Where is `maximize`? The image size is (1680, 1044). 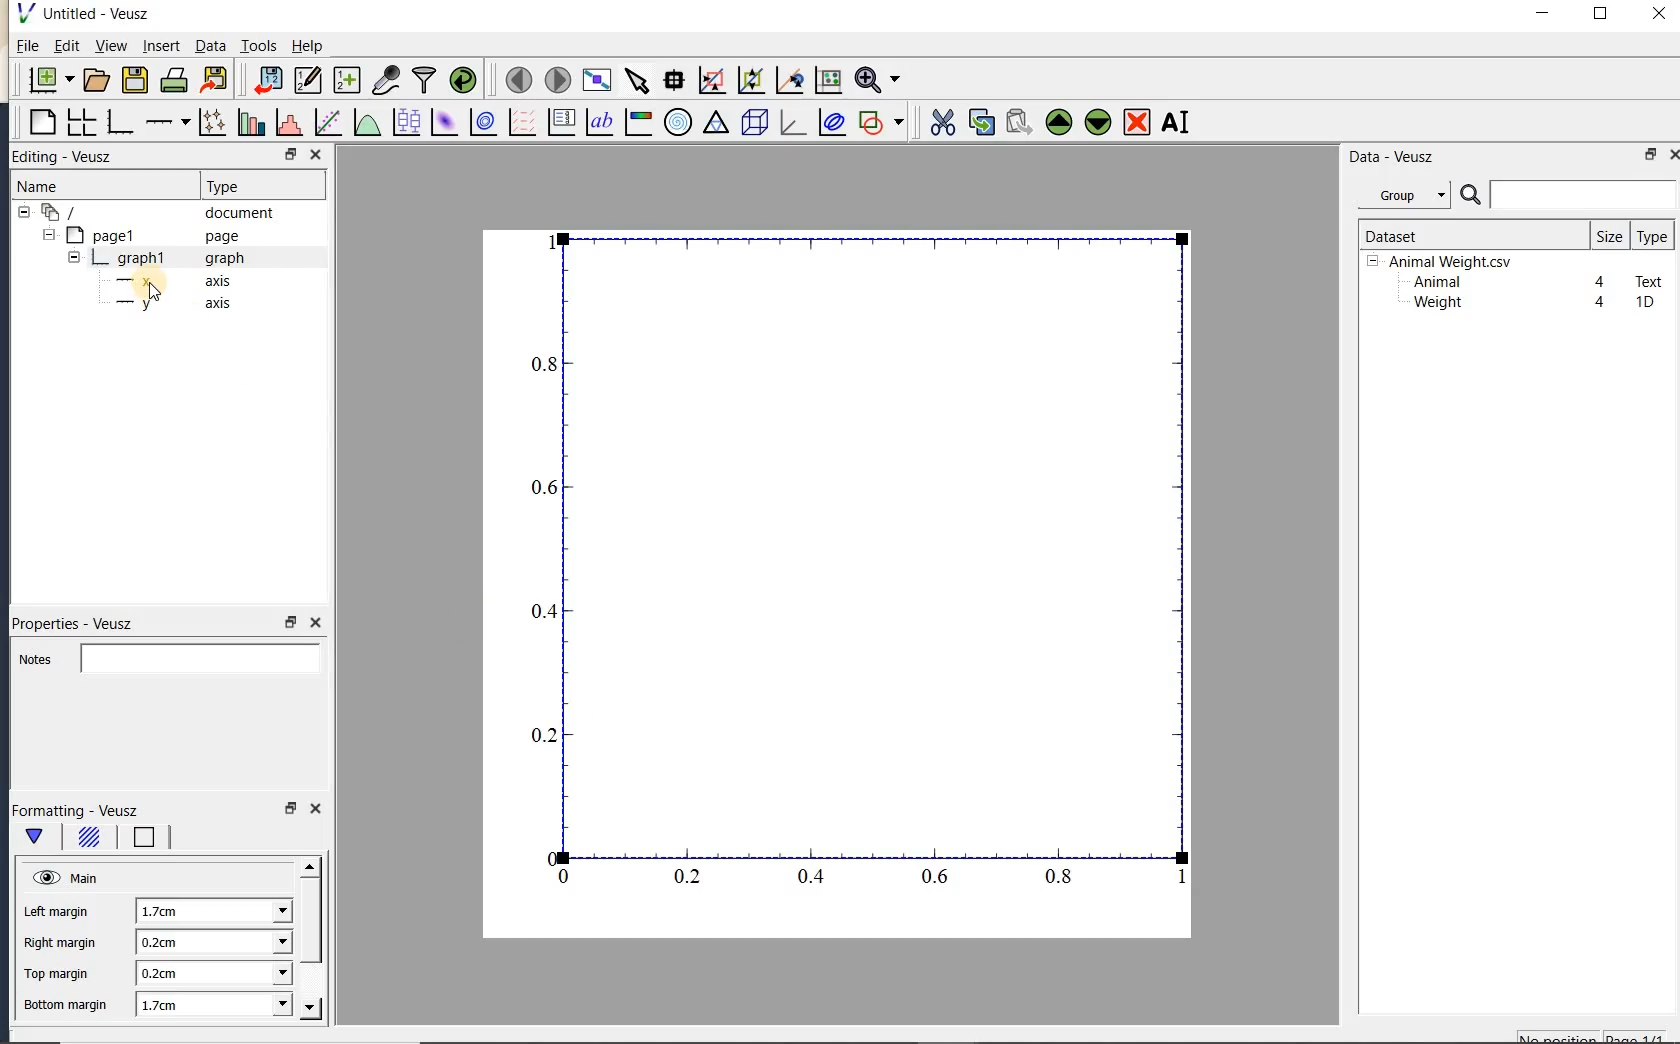
maximize is located at coordinates (1601, 14).